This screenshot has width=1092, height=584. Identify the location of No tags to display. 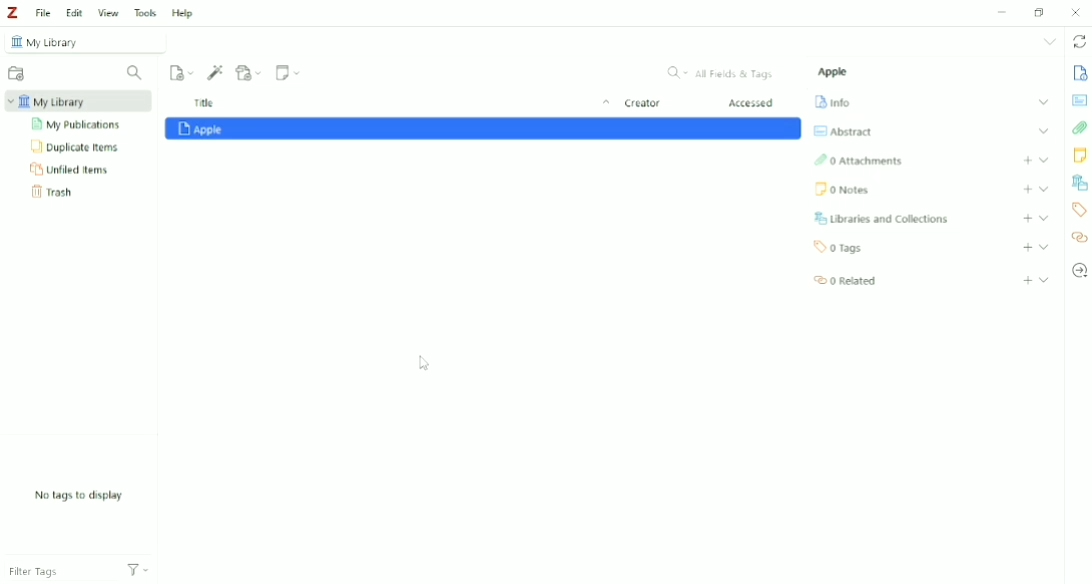
(77, 495).